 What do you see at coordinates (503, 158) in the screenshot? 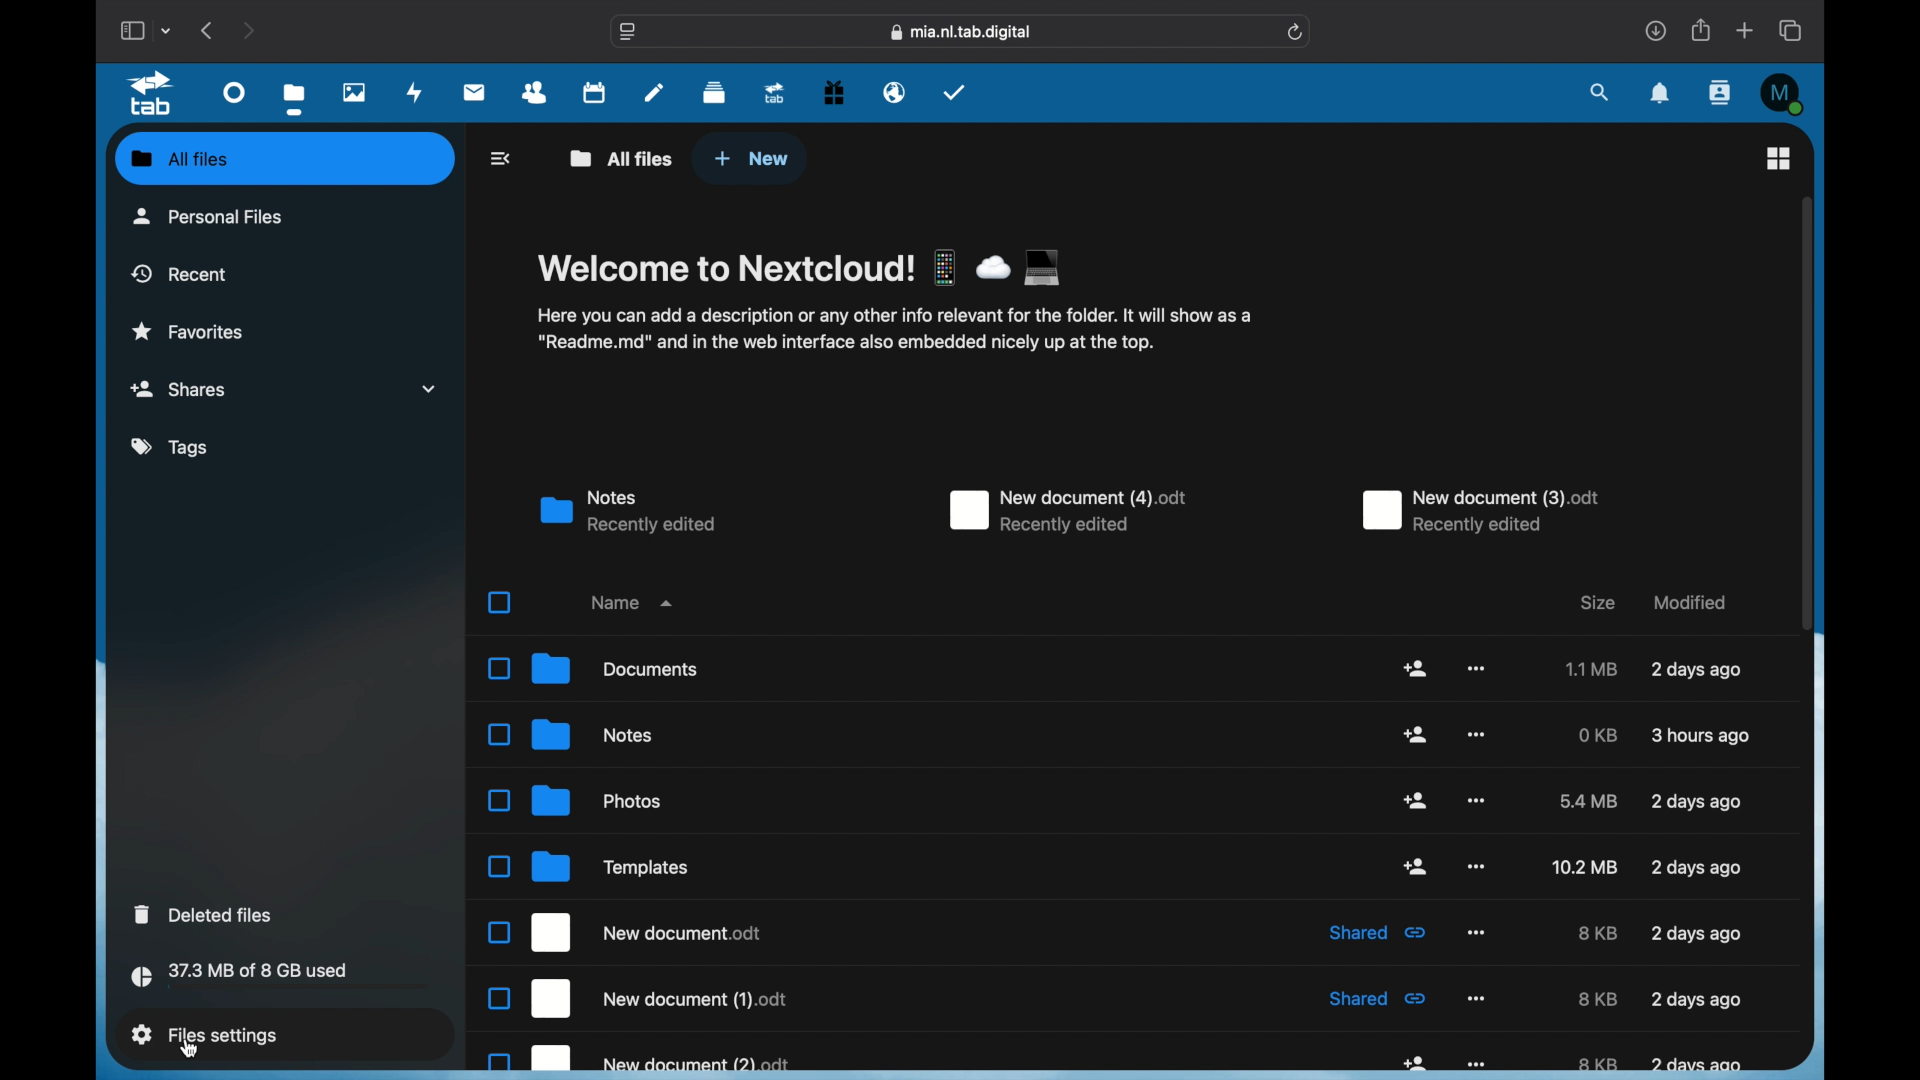
I see `back` at bounding box center [503, 158].